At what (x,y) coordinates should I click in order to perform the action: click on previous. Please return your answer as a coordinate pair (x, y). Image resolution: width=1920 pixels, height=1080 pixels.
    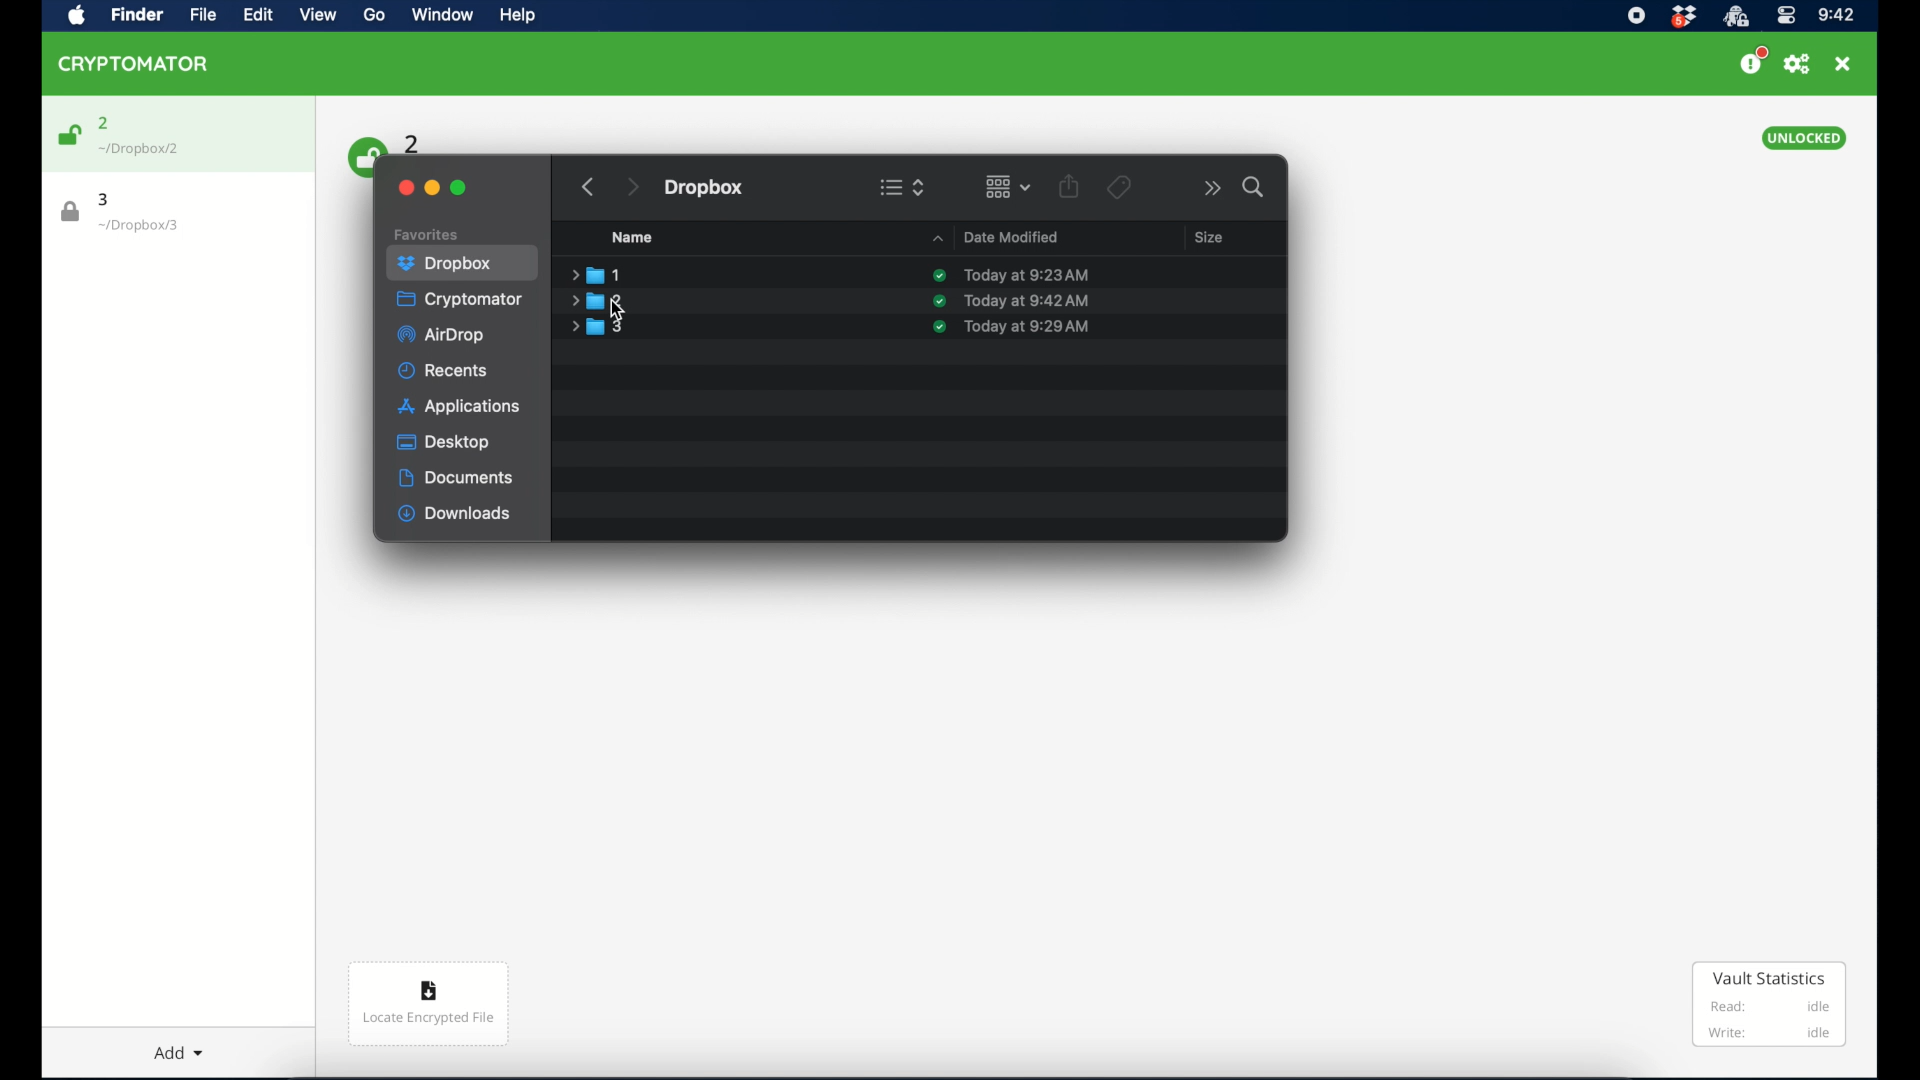
    Looking at the image, I should click on (588, 187).